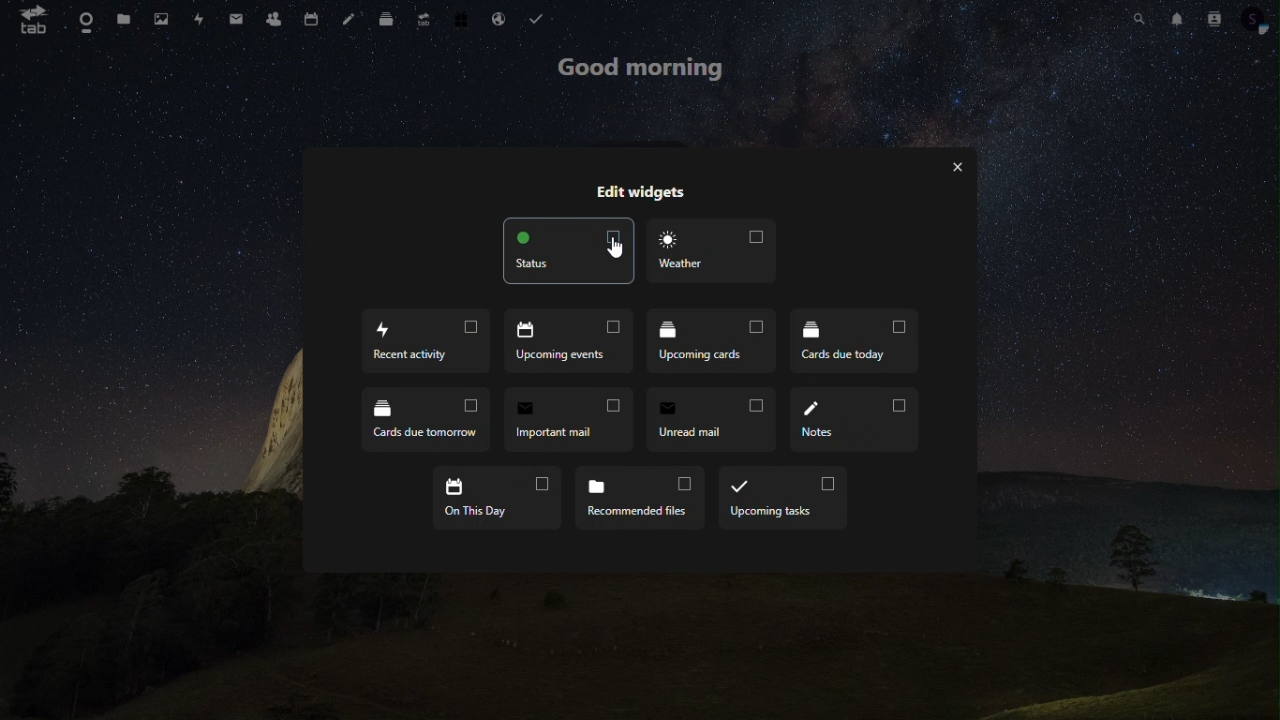 Image resolution: width=1280 pixels, height=720 pixels. I want to click on search, so click(1140, 21).